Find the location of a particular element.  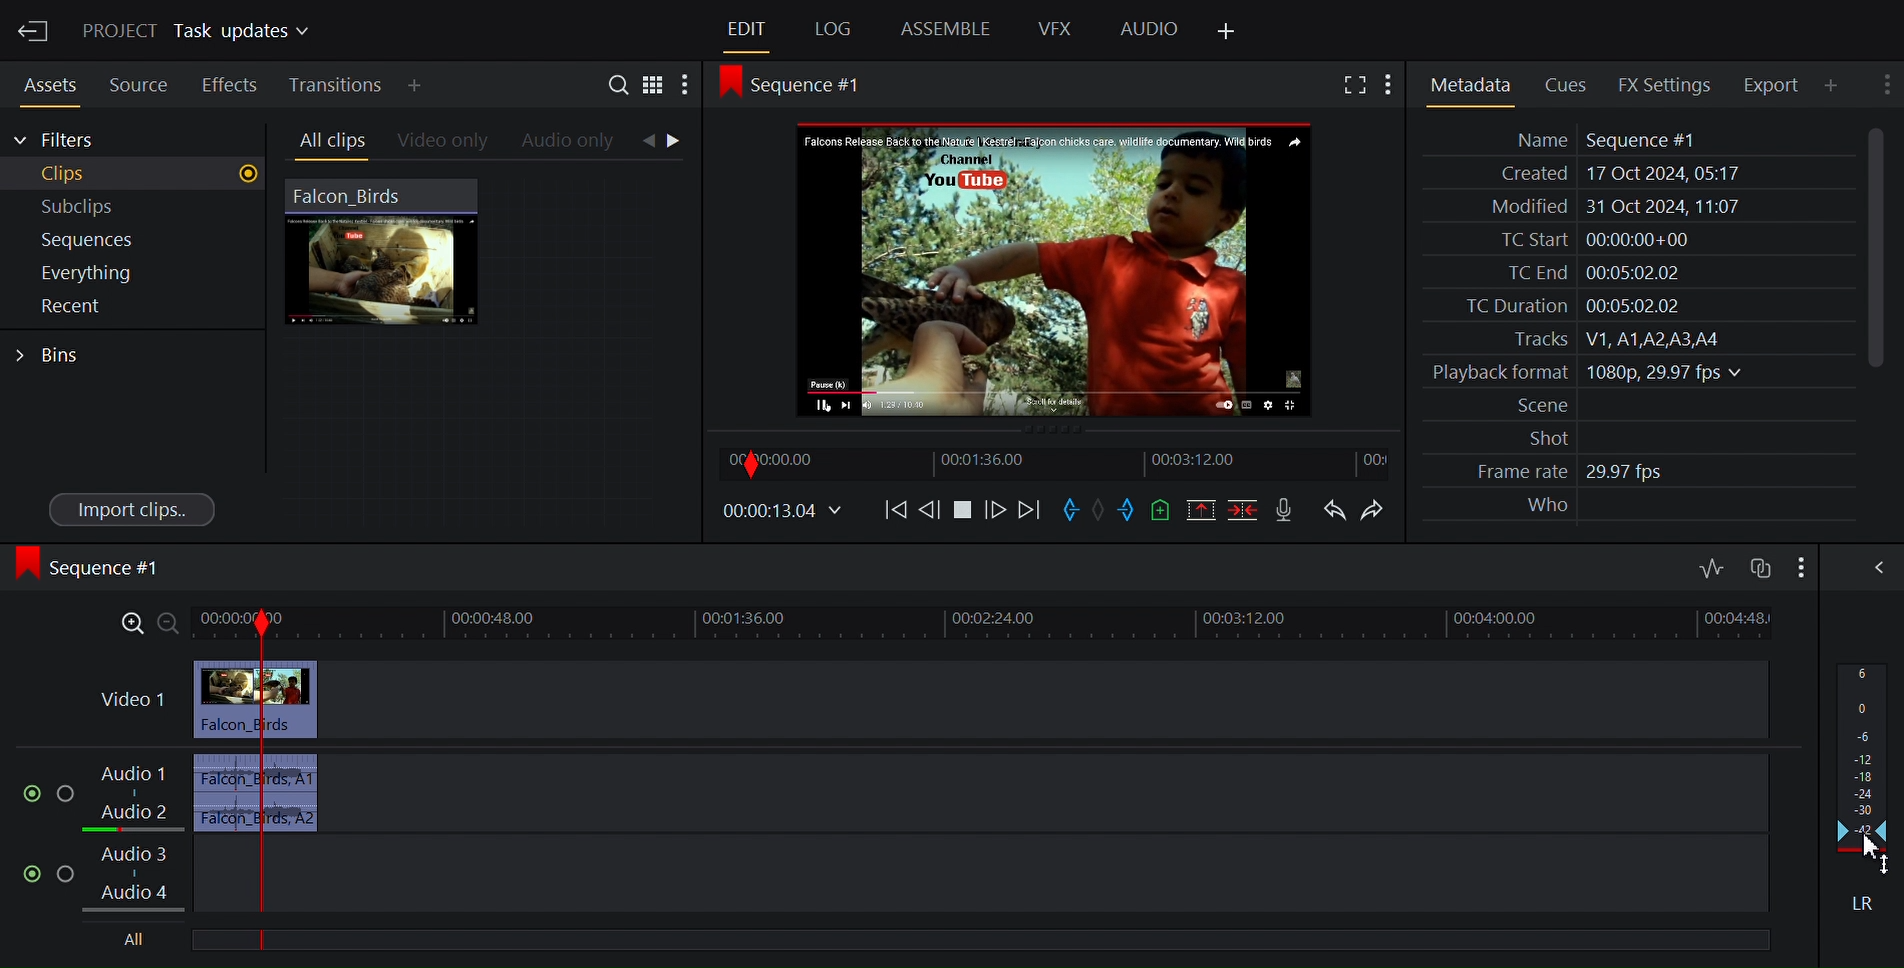

Sources is located at coordinates (135, 86).